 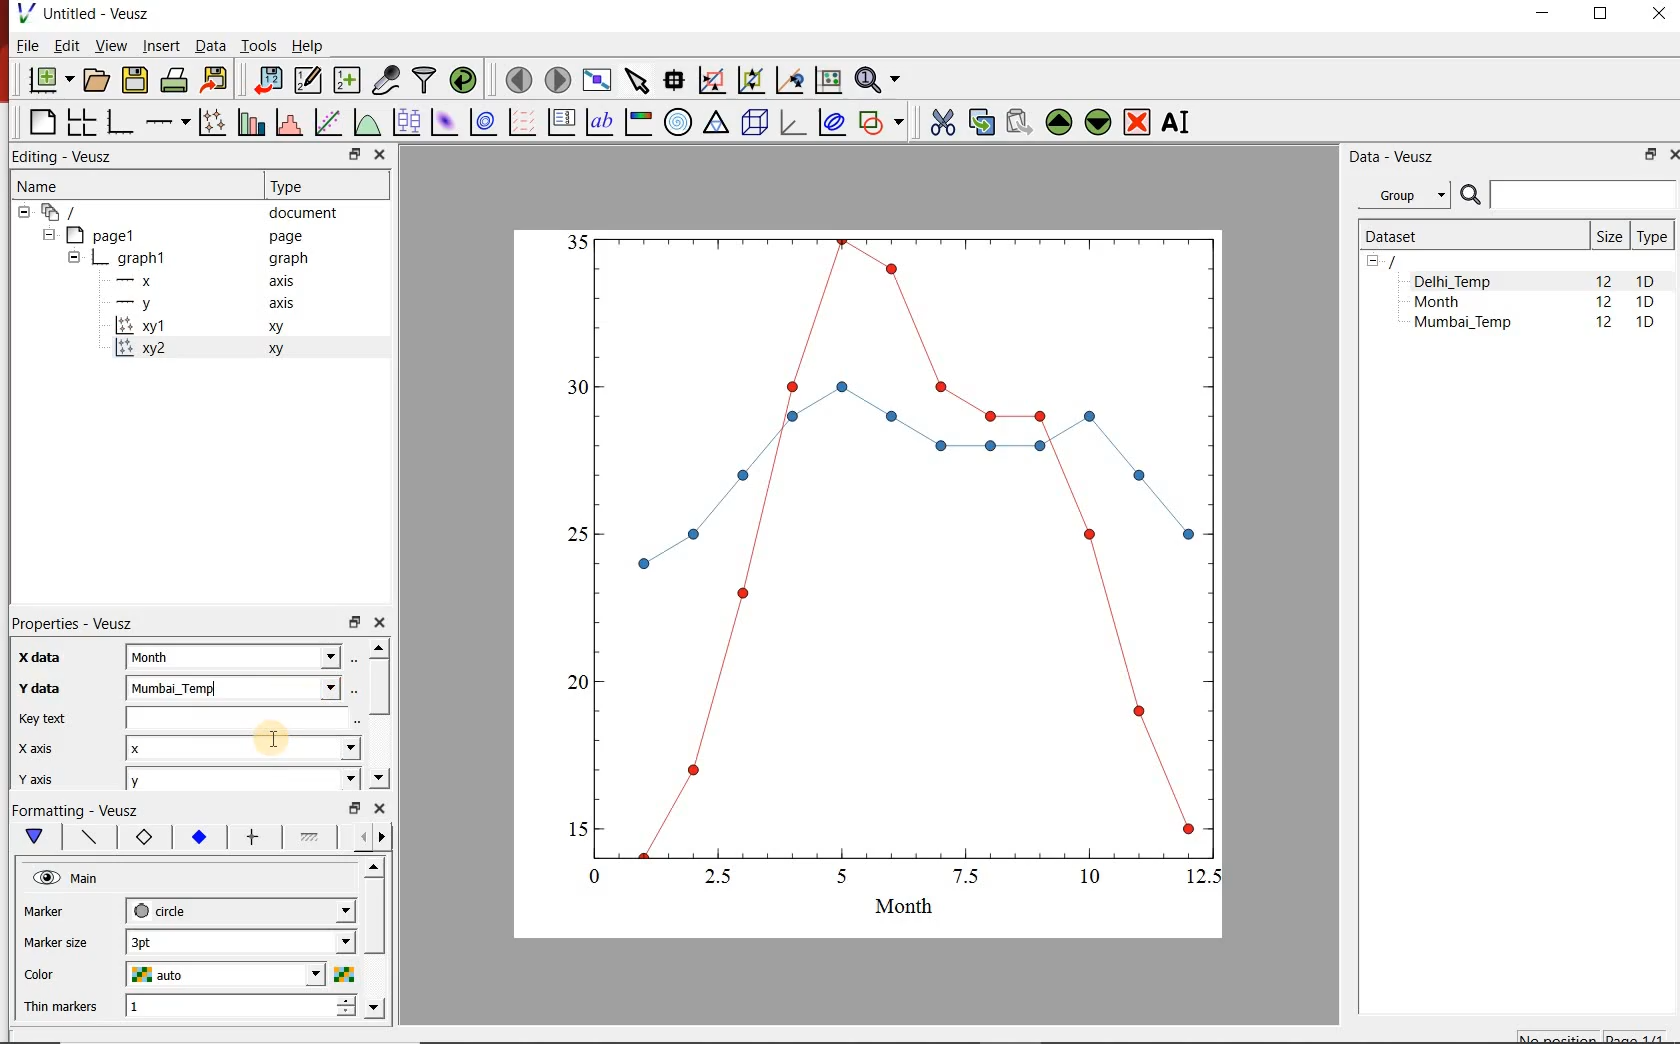 I want to click on Tools, so click(x=260, y=46).